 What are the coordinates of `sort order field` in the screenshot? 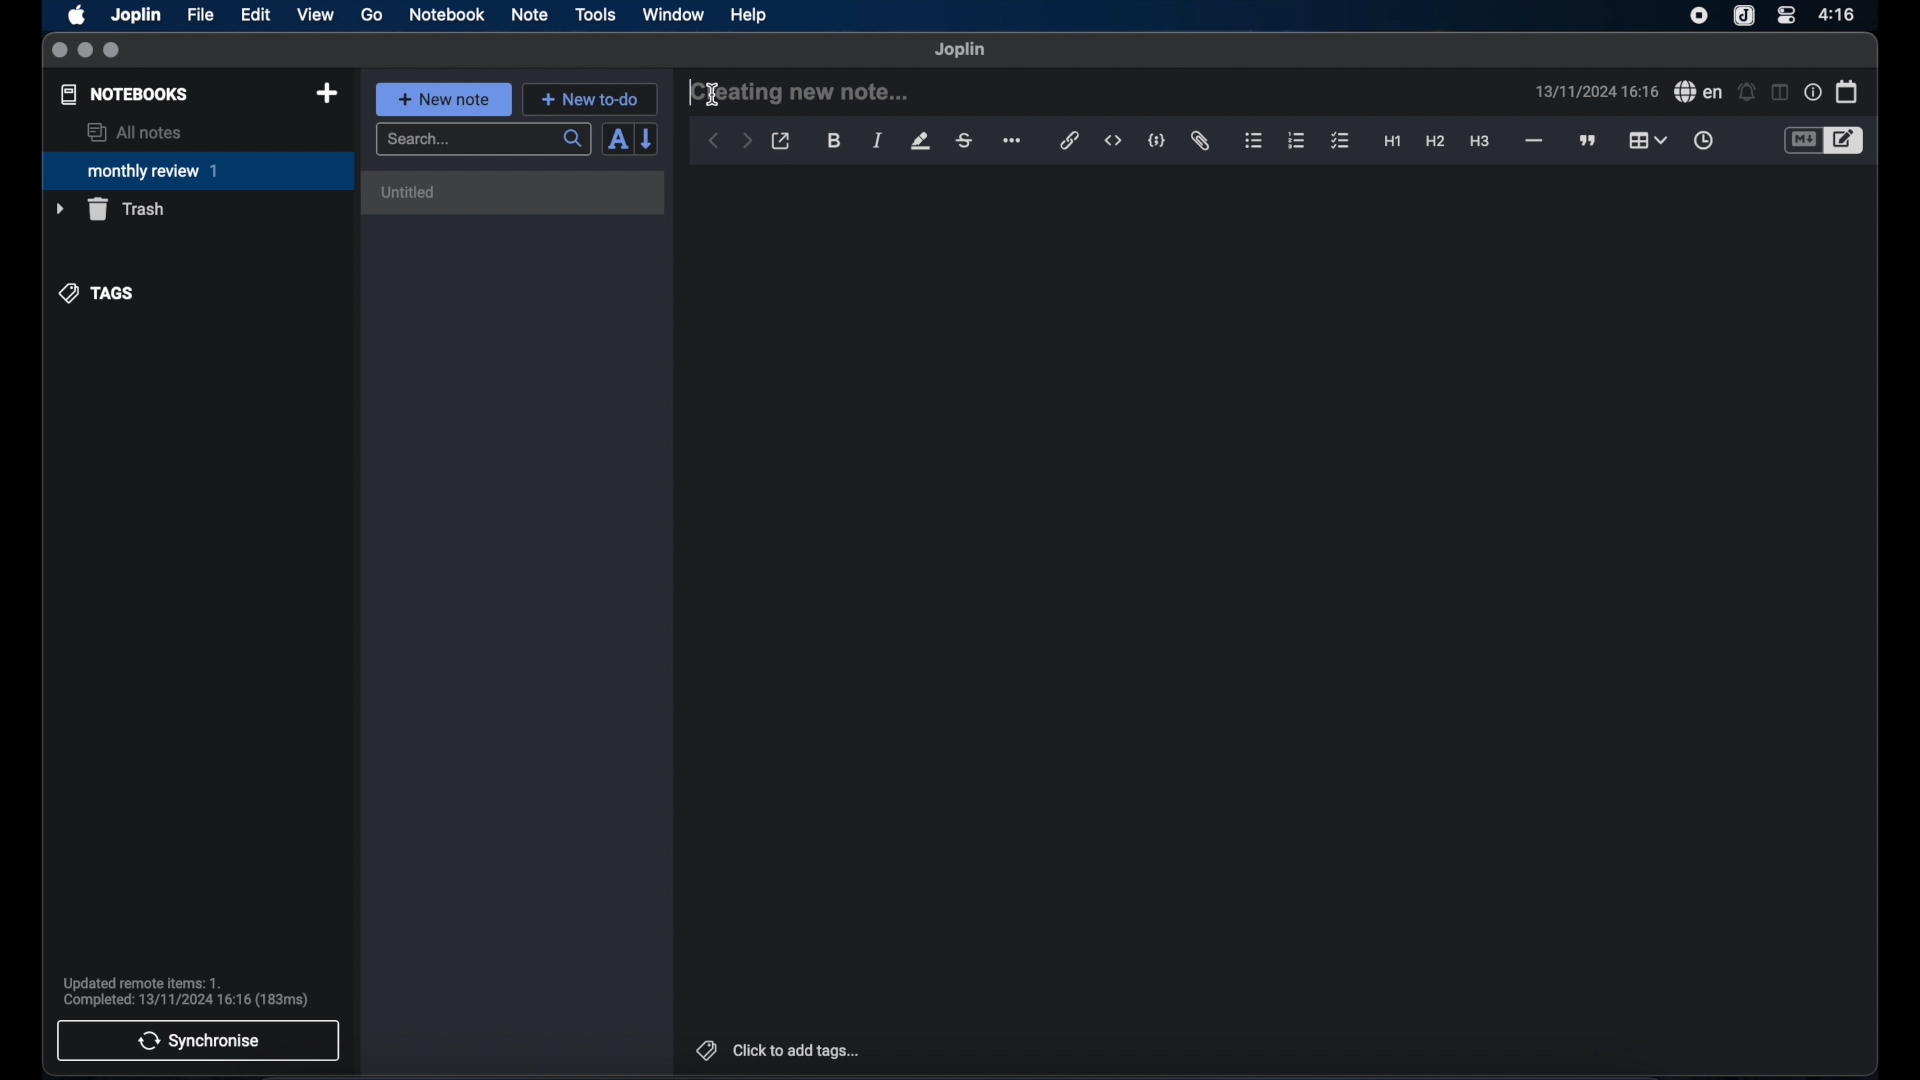 It's located at (617, 140).